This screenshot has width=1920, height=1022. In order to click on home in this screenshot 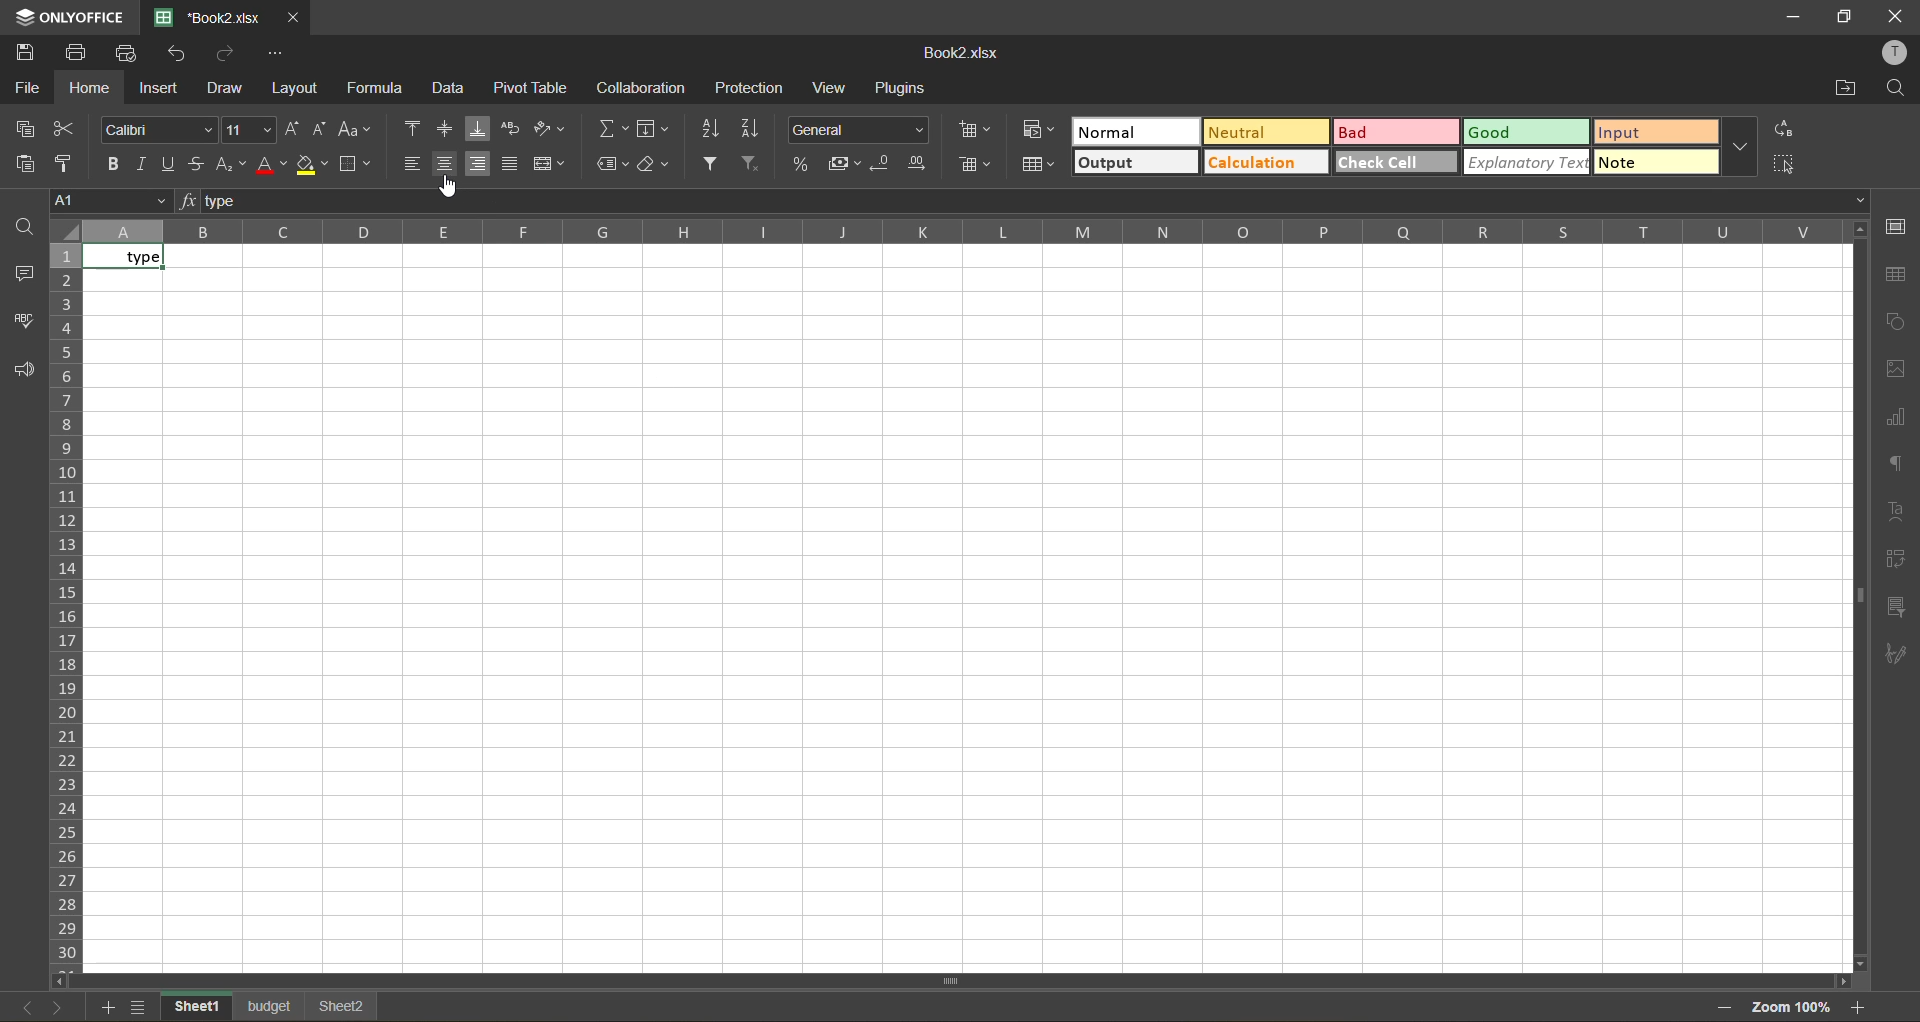, I will do `click(88, 90)`.